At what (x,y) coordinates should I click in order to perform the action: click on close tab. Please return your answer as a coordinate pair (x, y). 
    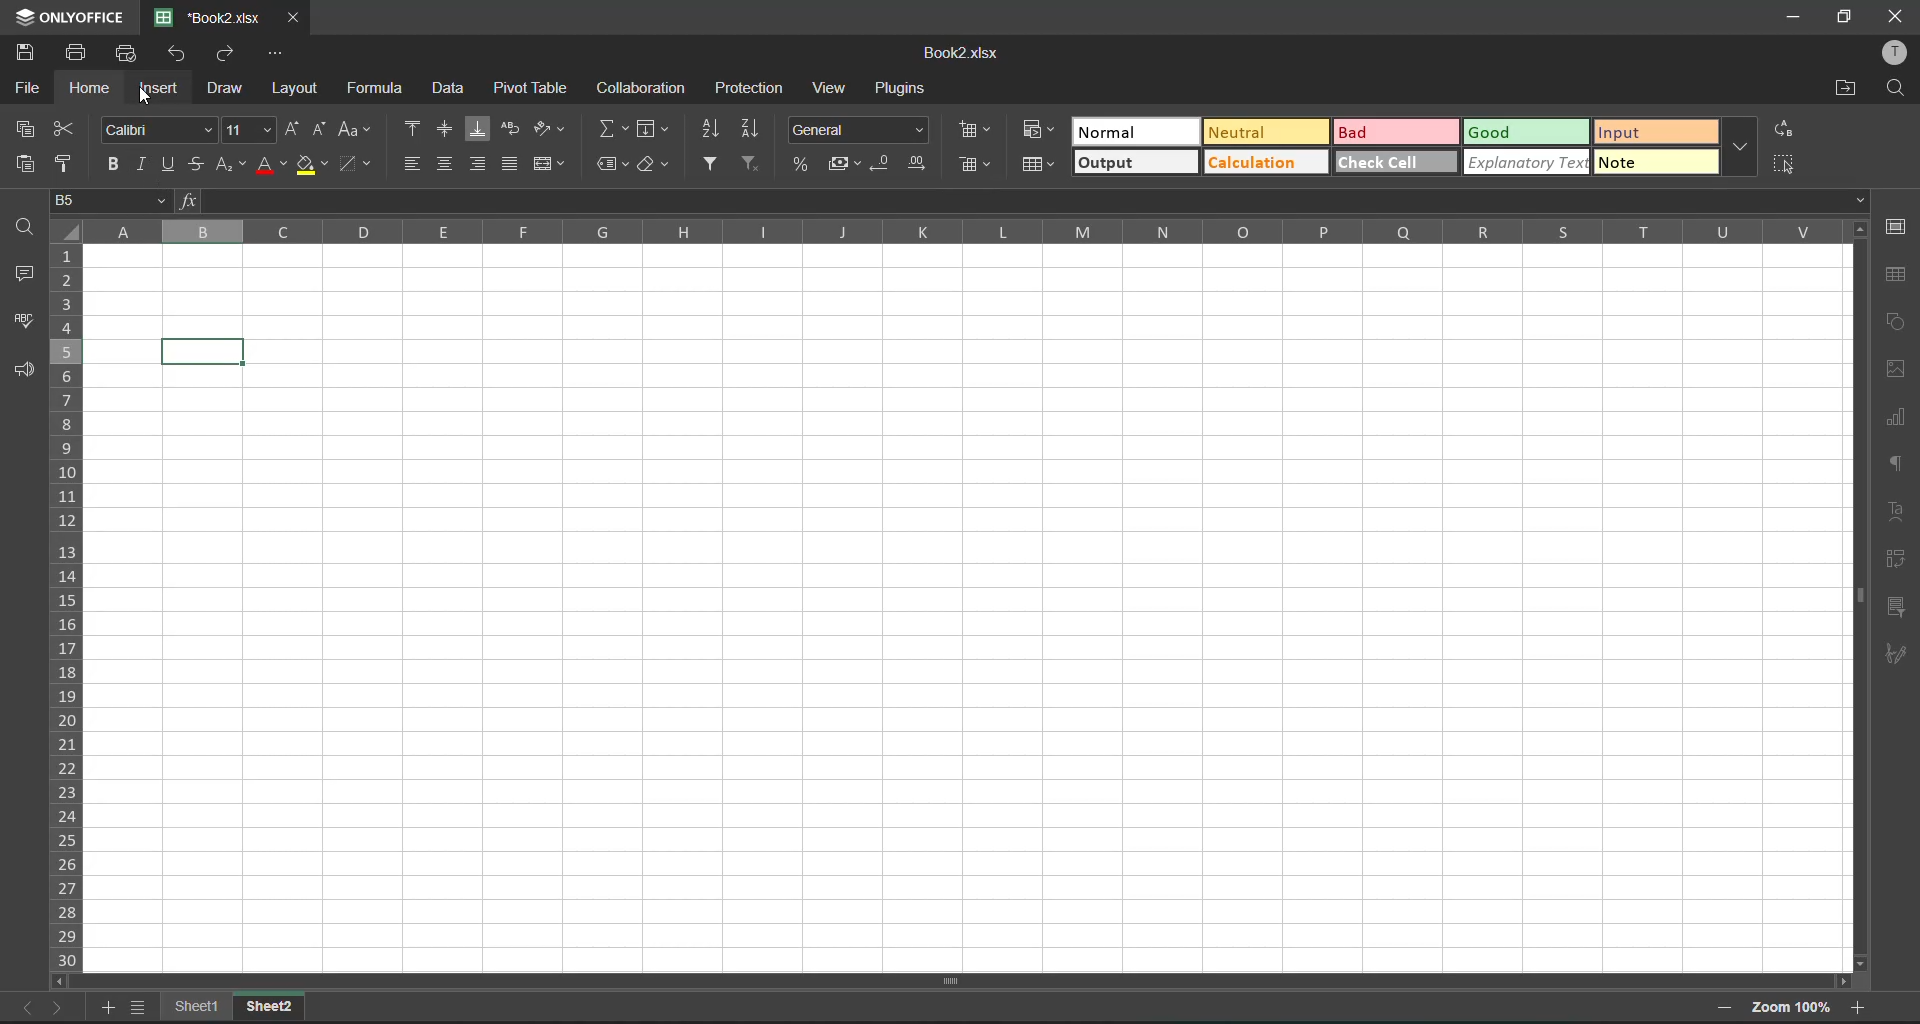
    Looking at the image, I should click on (294, 19).